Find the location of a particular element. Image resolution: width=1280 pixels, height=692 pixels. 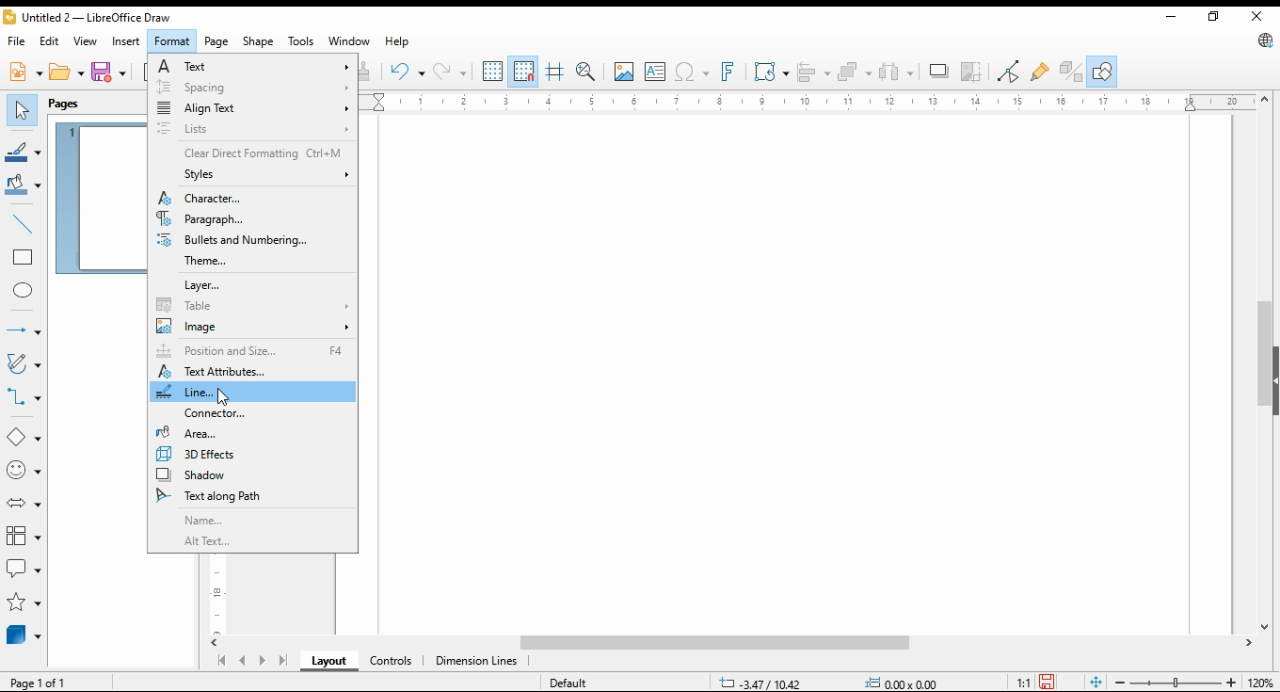

scroll bar is located at coordinates (1264, 363).